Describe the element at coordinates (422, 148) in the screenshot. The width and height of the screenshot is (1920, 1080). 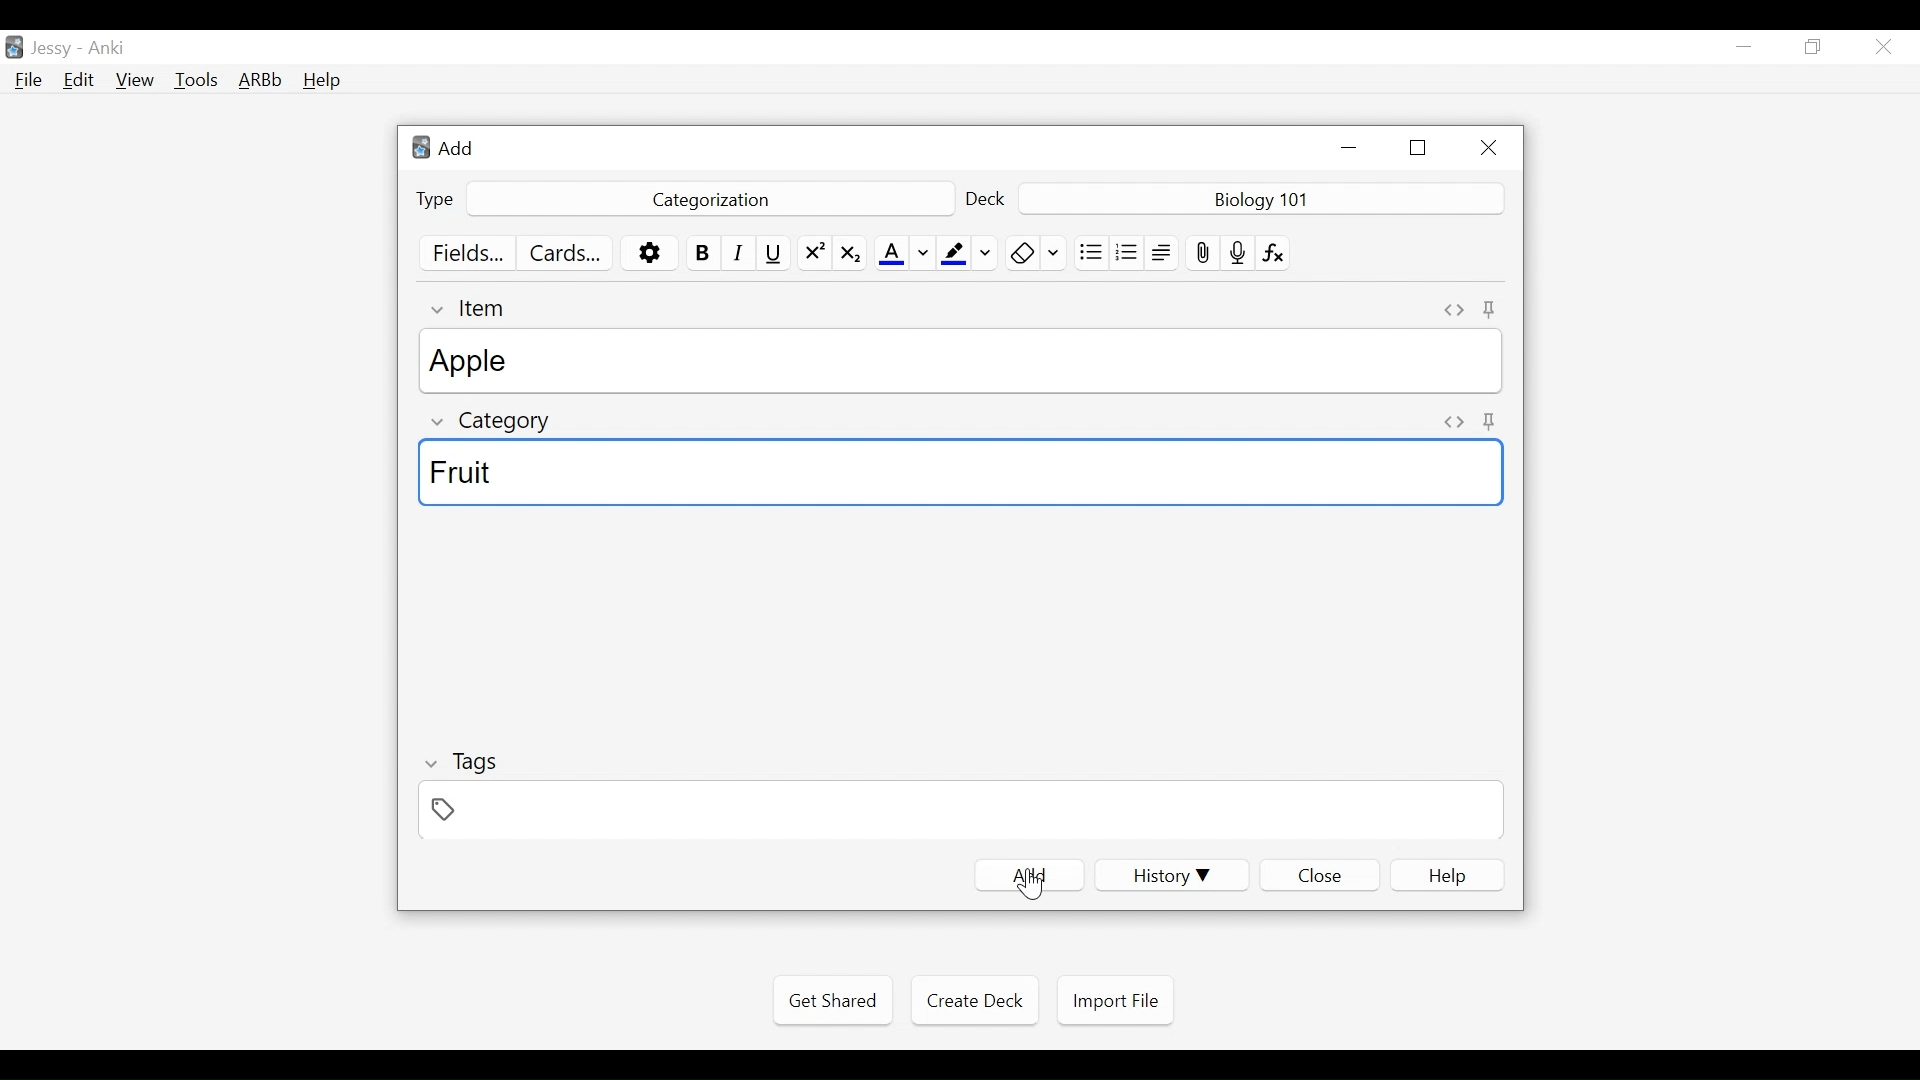
I see `Anki logo` at that location.